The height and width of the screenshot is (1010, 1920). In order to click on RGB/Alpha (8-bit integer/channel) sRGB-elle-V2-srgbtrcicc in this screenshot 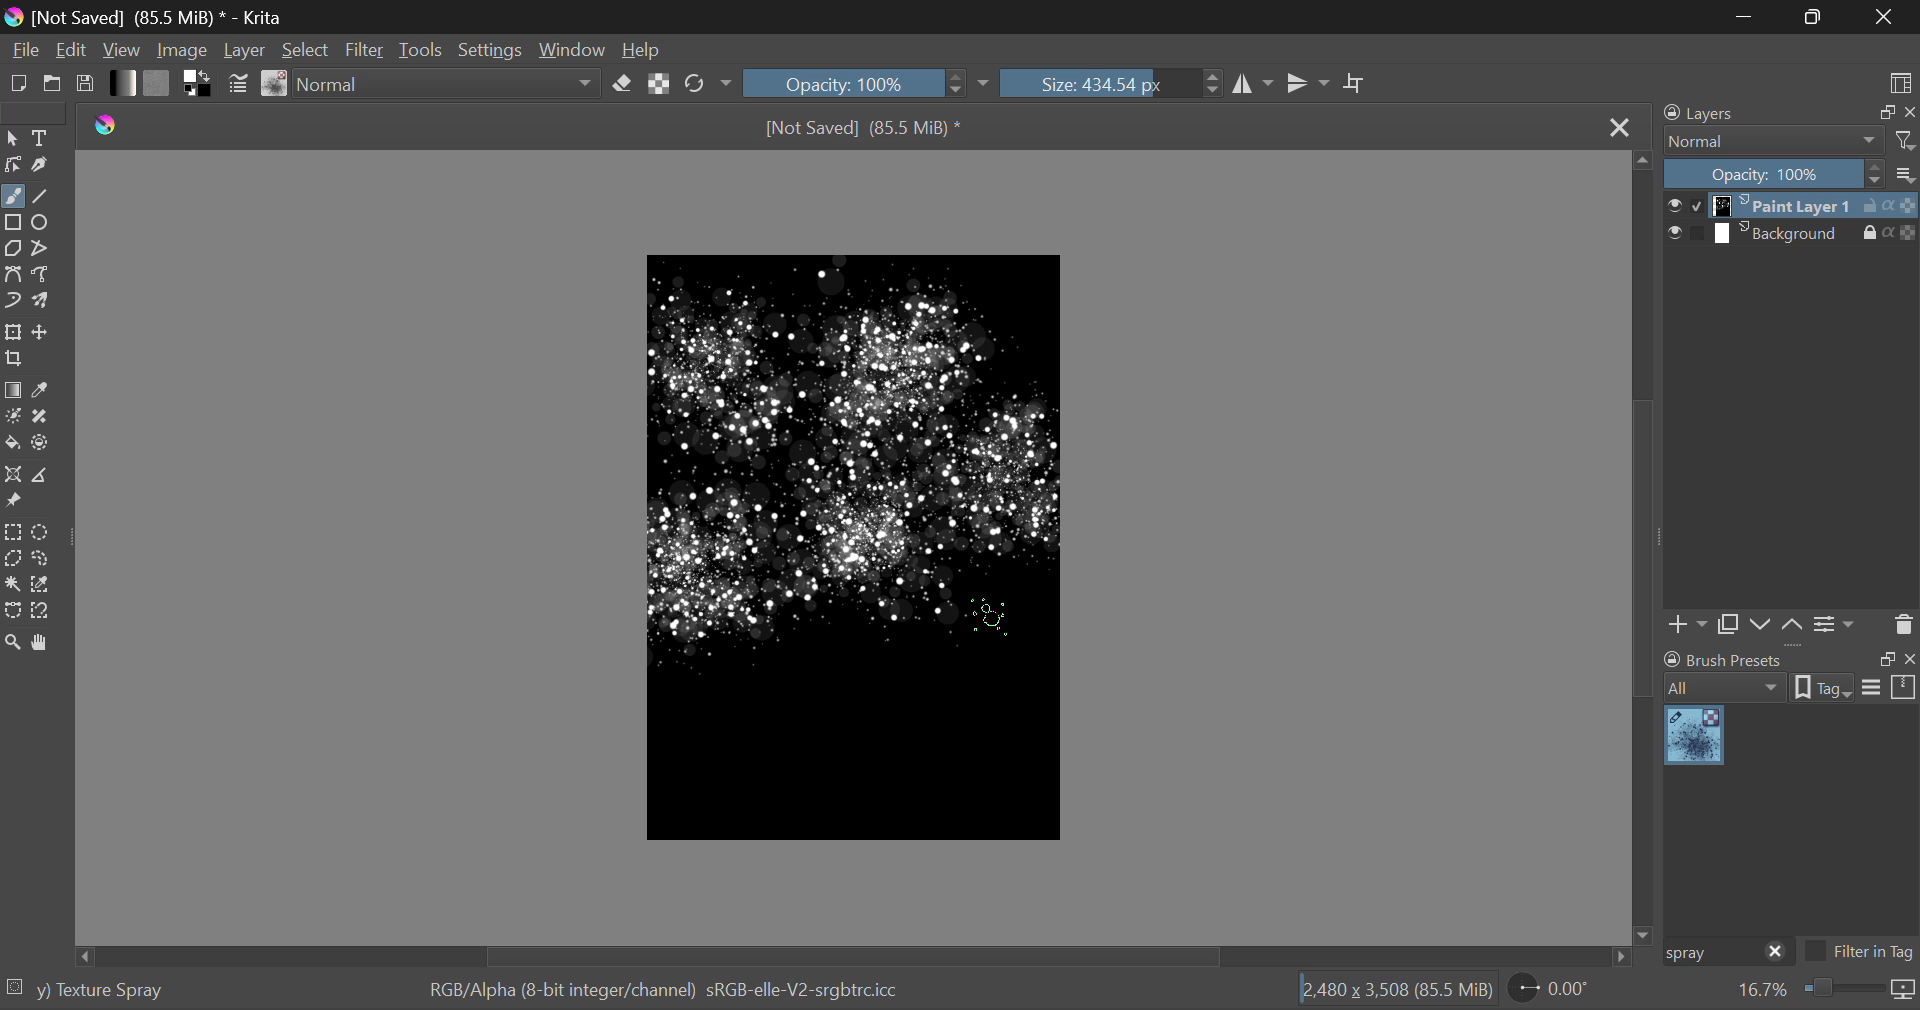, I will do `click(666, 991)`.